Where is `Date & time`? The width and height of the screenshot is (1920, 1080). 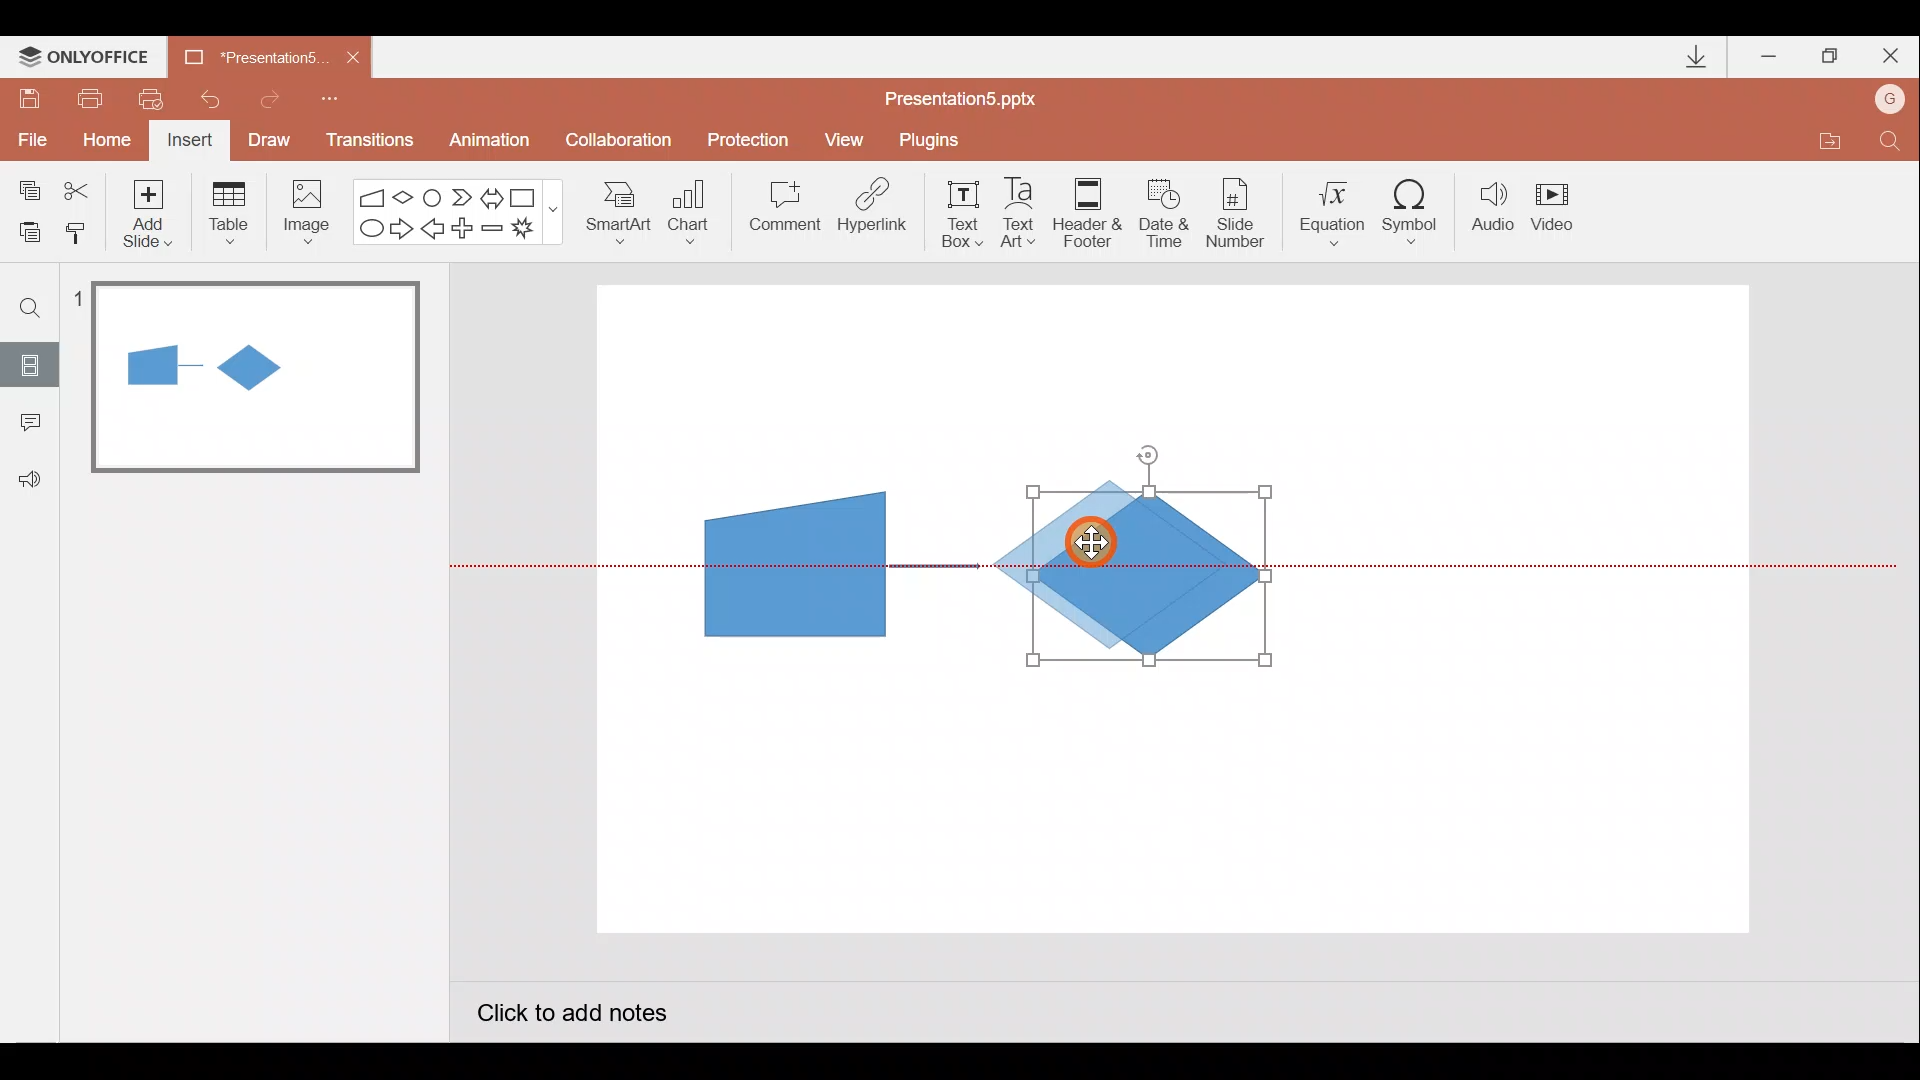 Date & time is located at coordinates (1162, 208).